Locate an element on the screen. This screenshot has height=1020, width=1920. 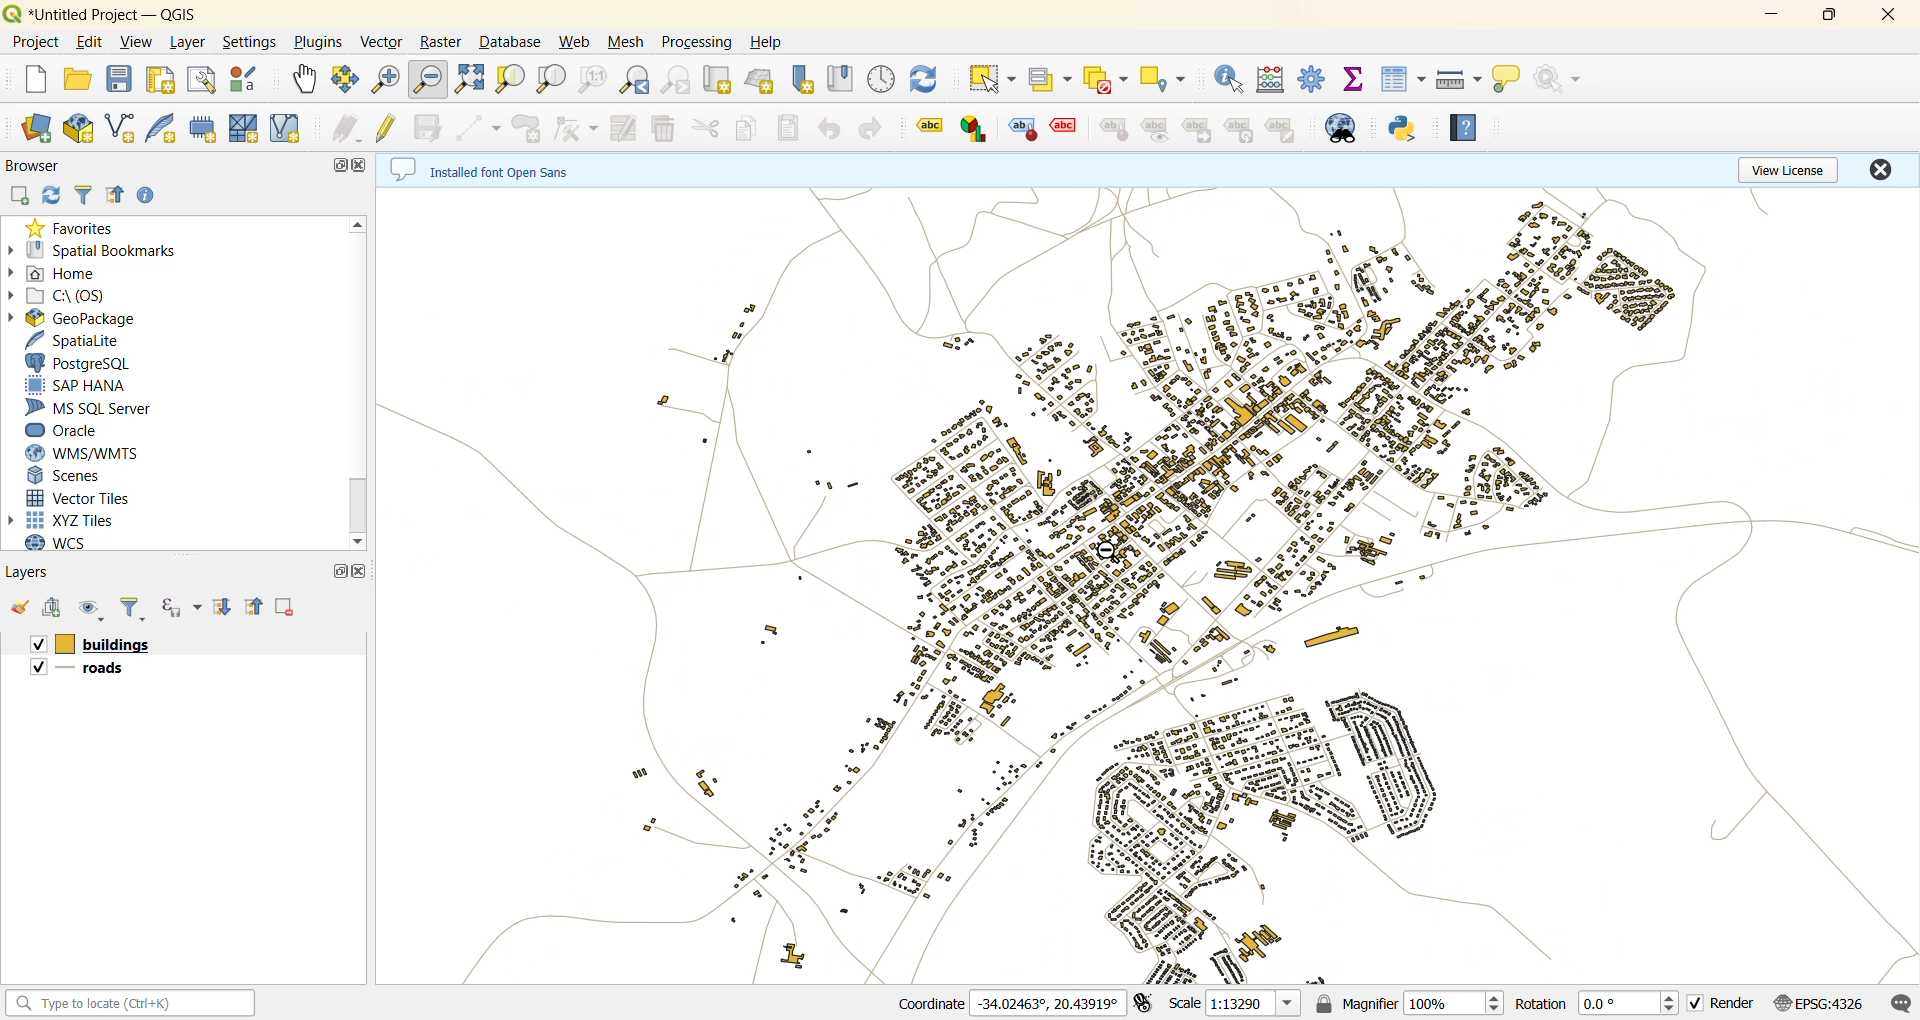
vertex tool is located at coordinates (575, 129).